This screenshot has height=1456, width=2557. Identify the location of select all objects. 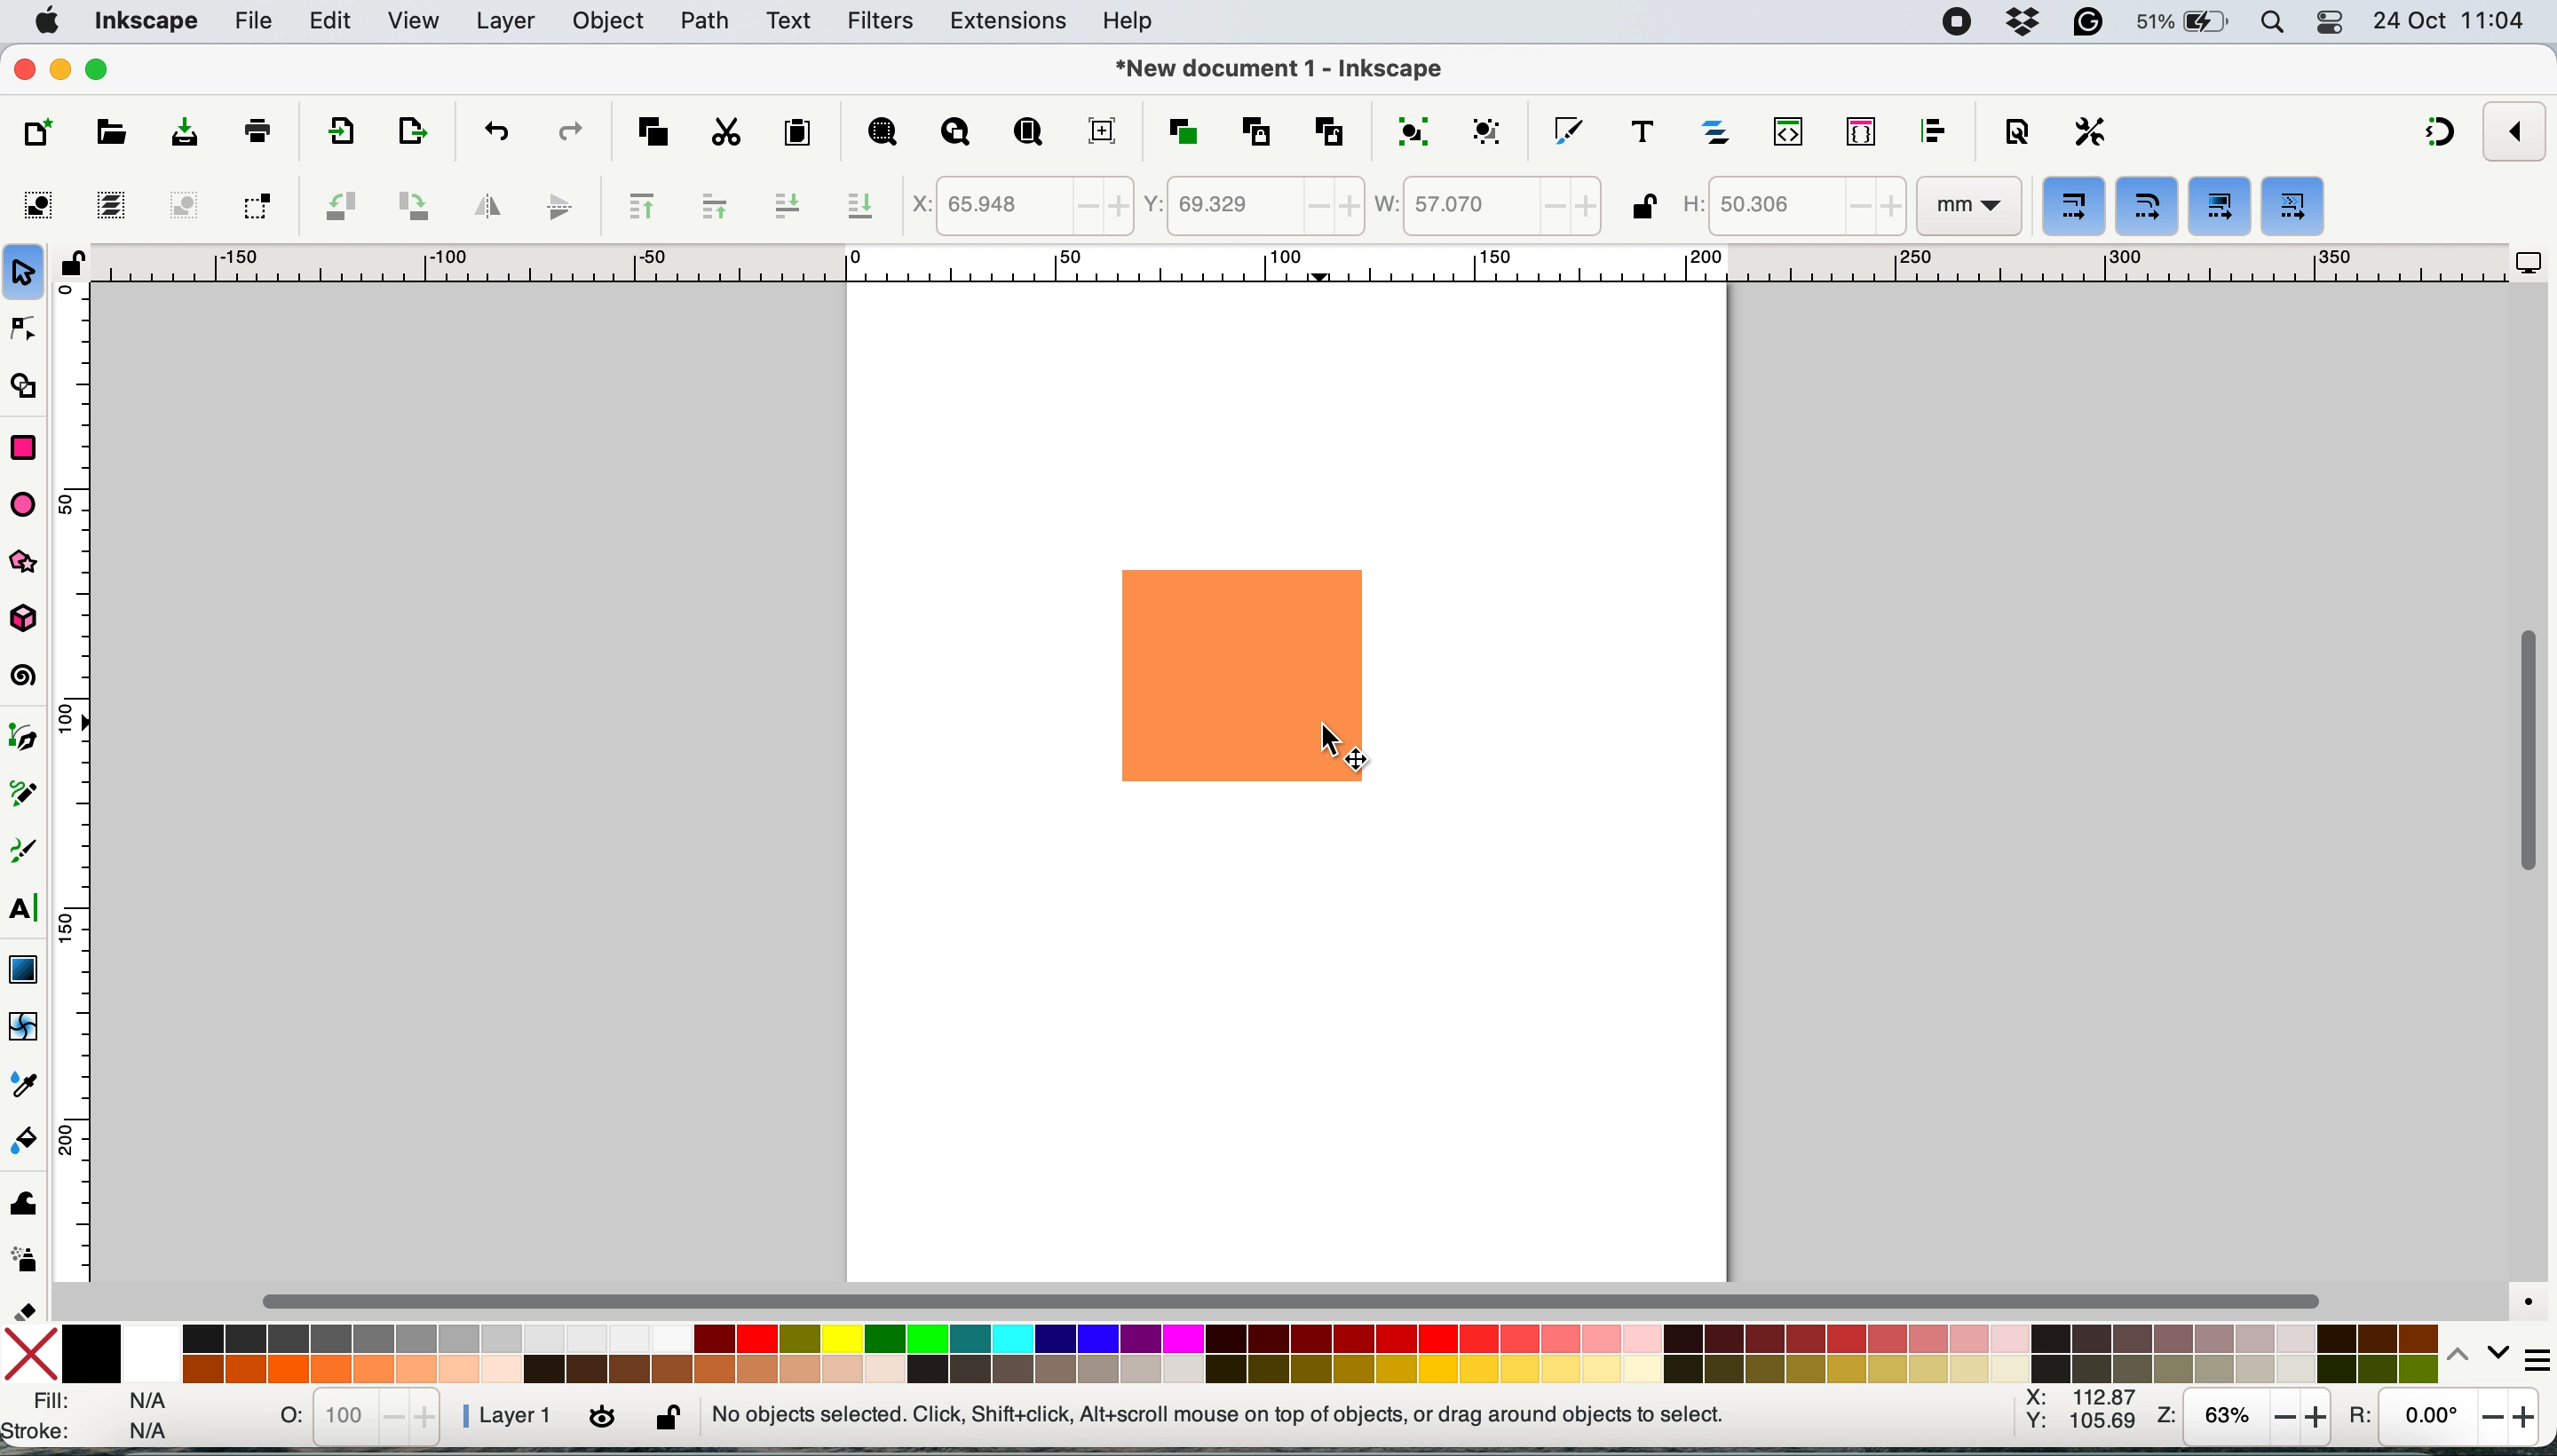
(44, 205).